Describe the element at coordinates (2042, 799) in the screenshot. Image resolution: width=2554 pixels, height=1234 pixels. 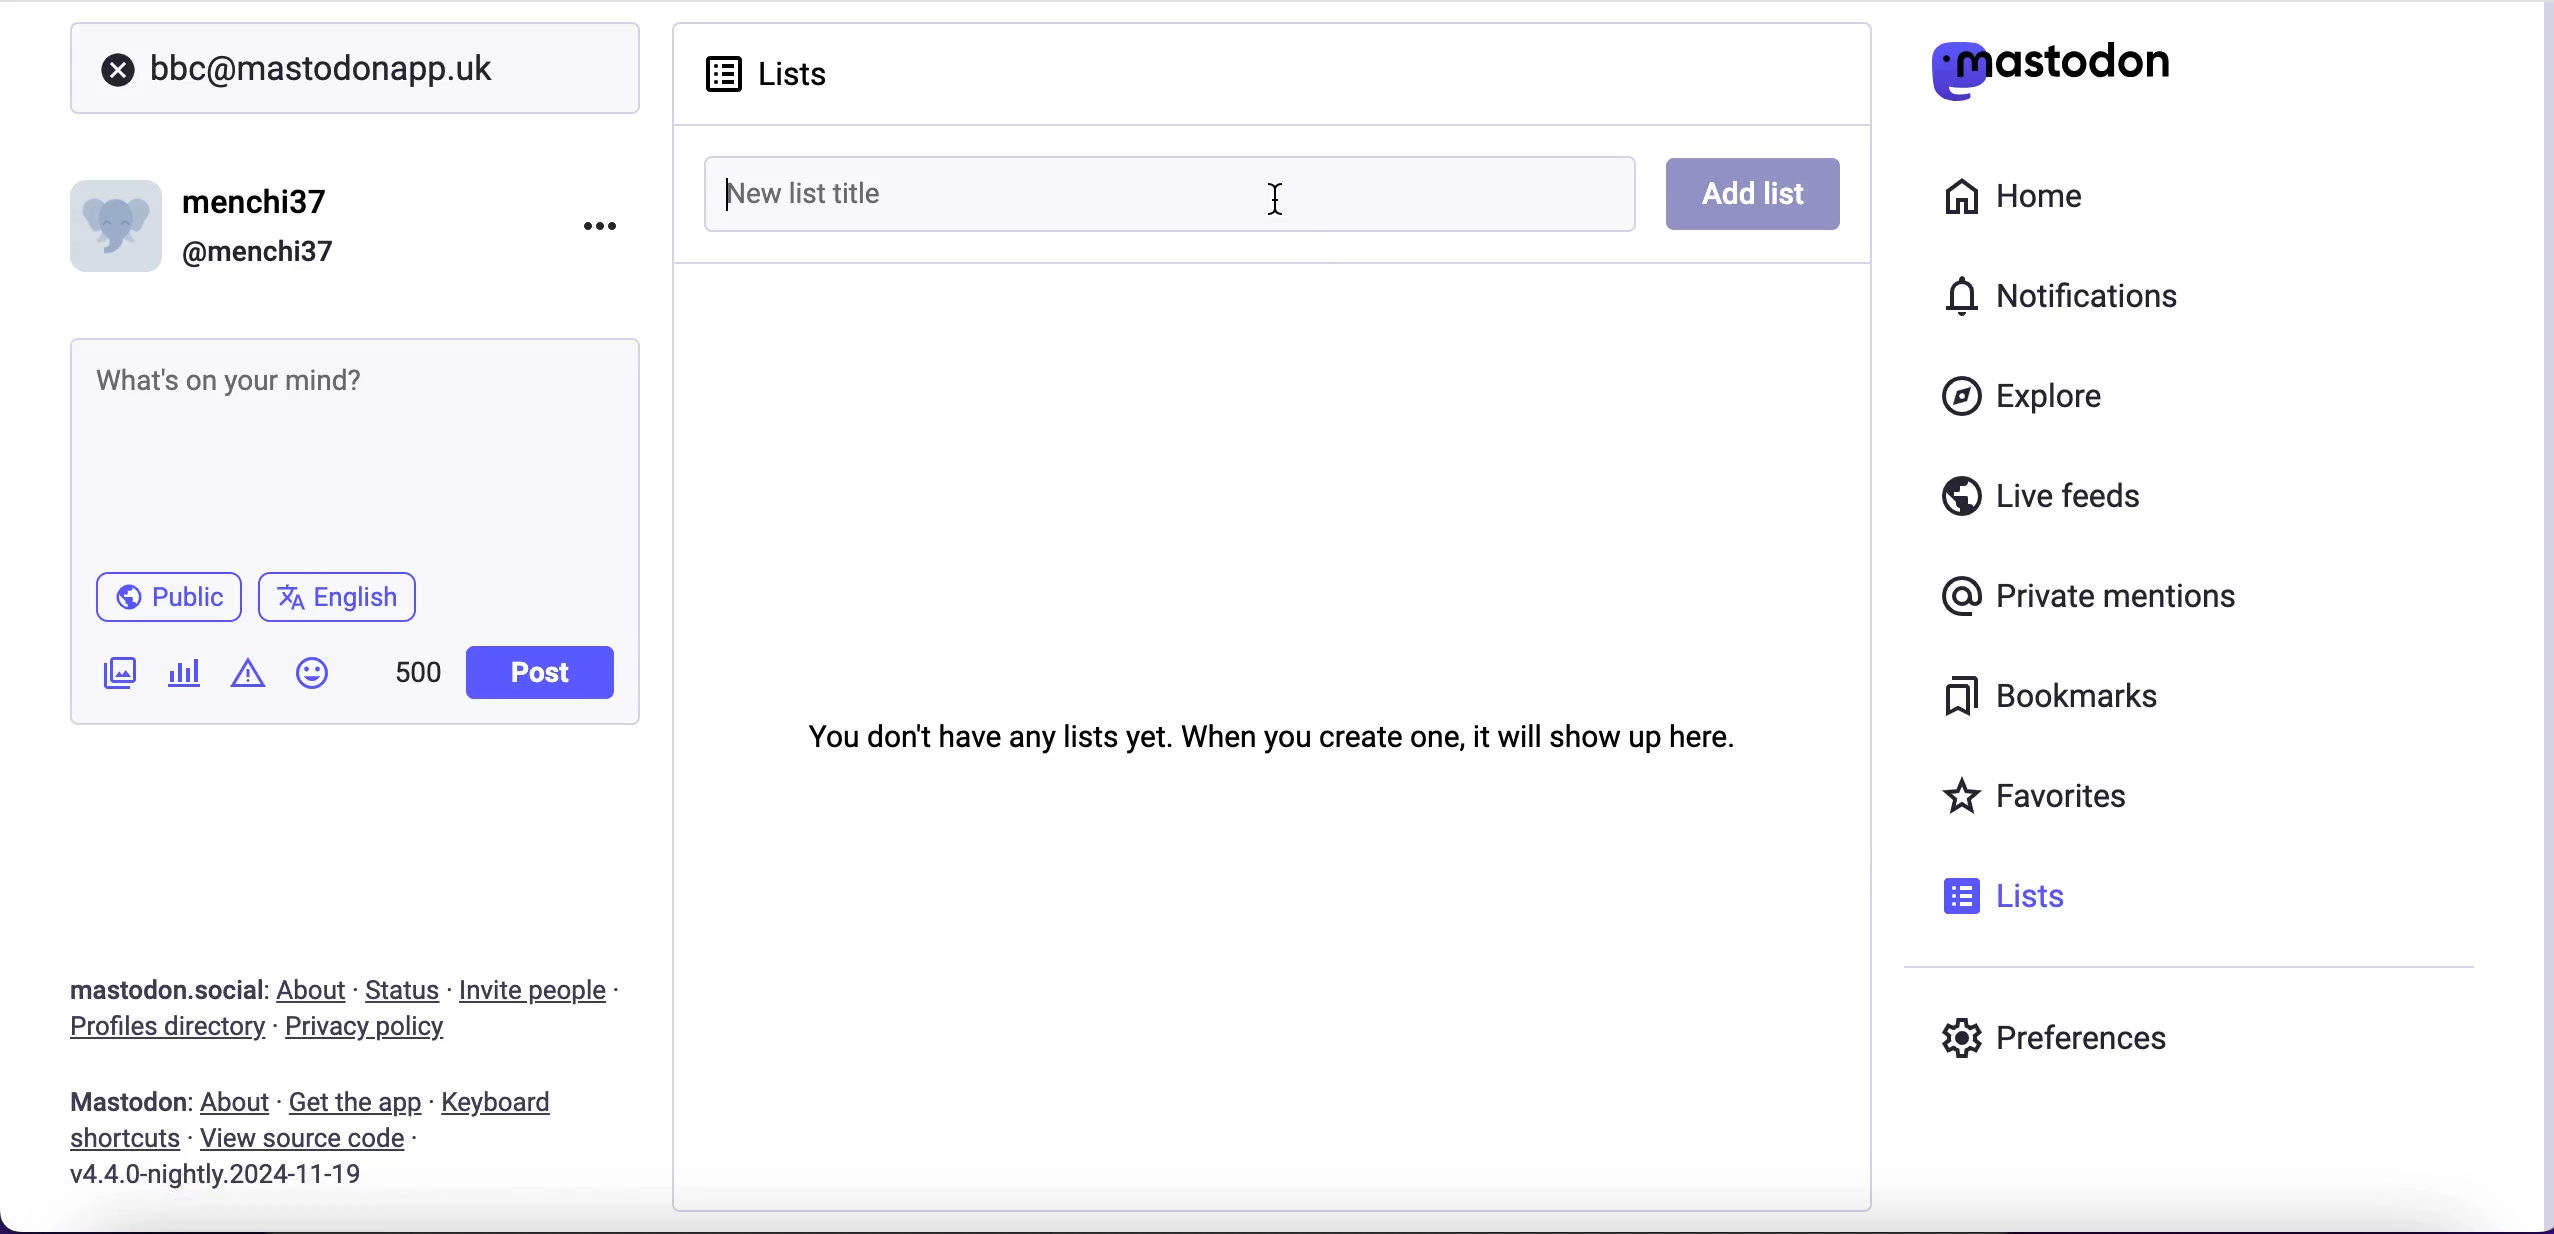
I see `favorites` at that location.